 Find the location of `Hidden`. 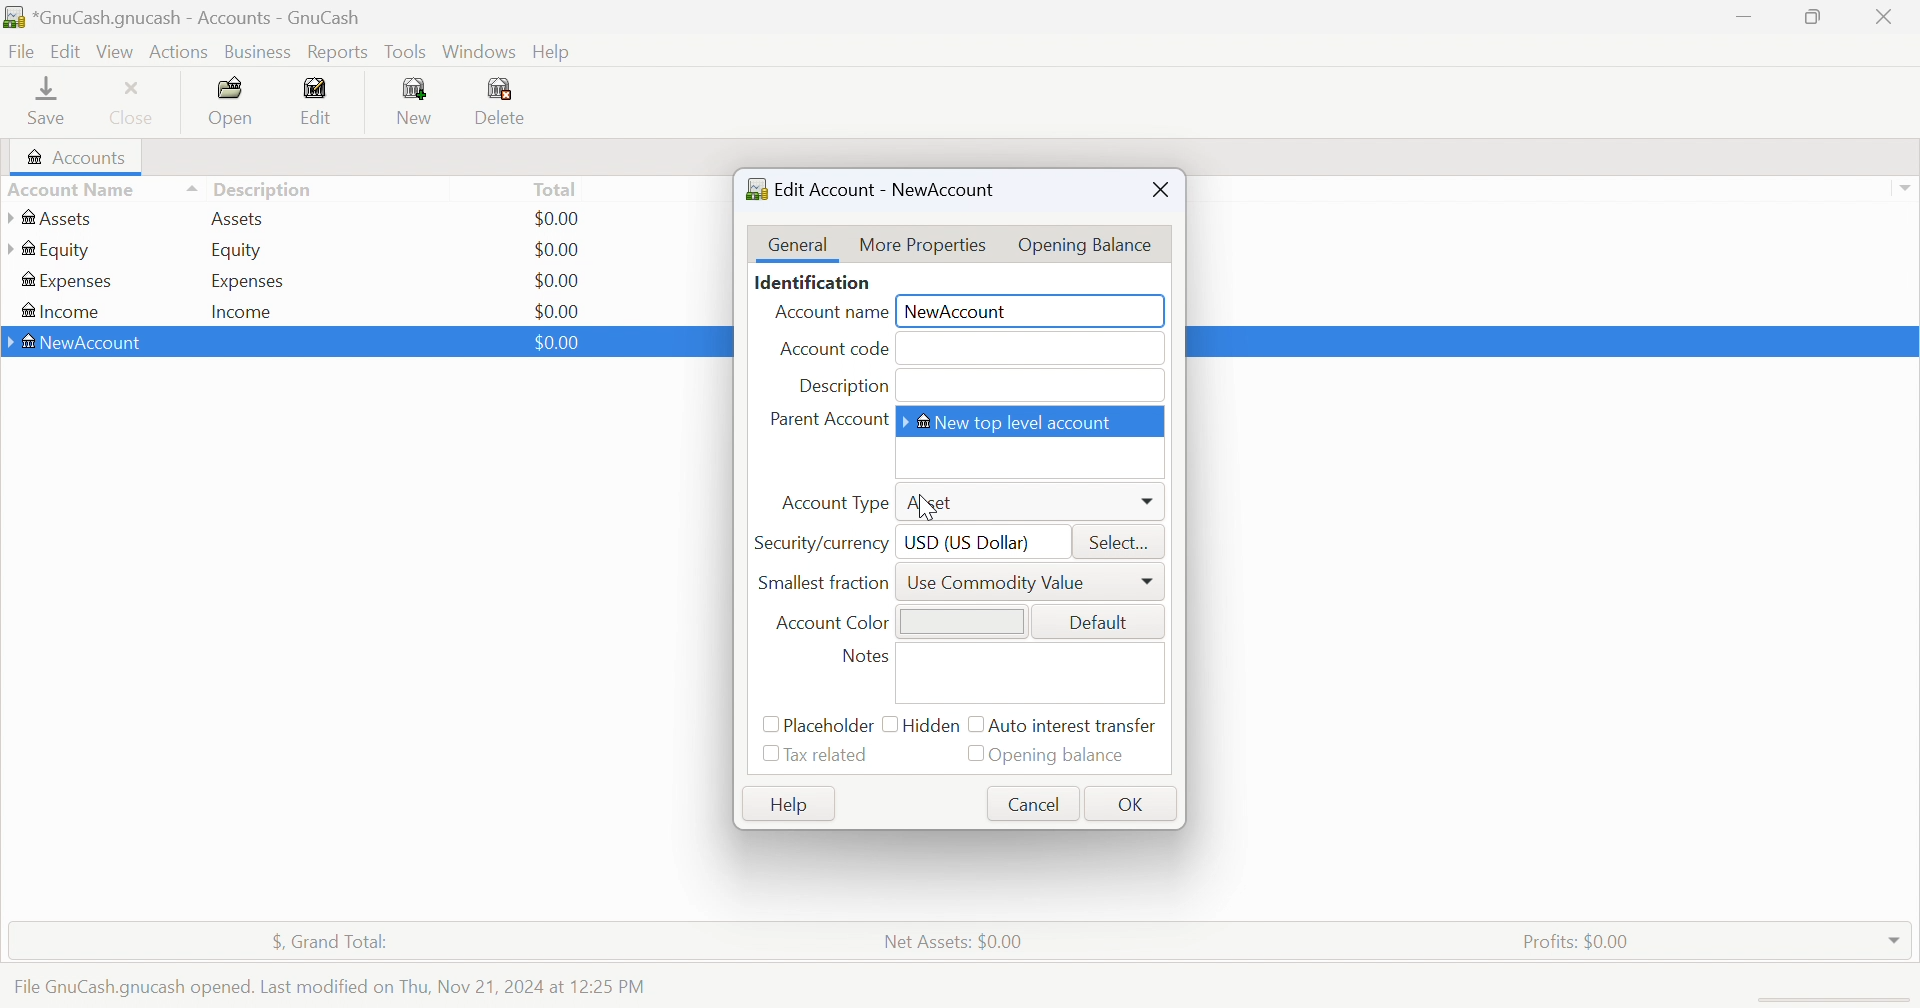

Hidden is located at coordinates (933, 726).